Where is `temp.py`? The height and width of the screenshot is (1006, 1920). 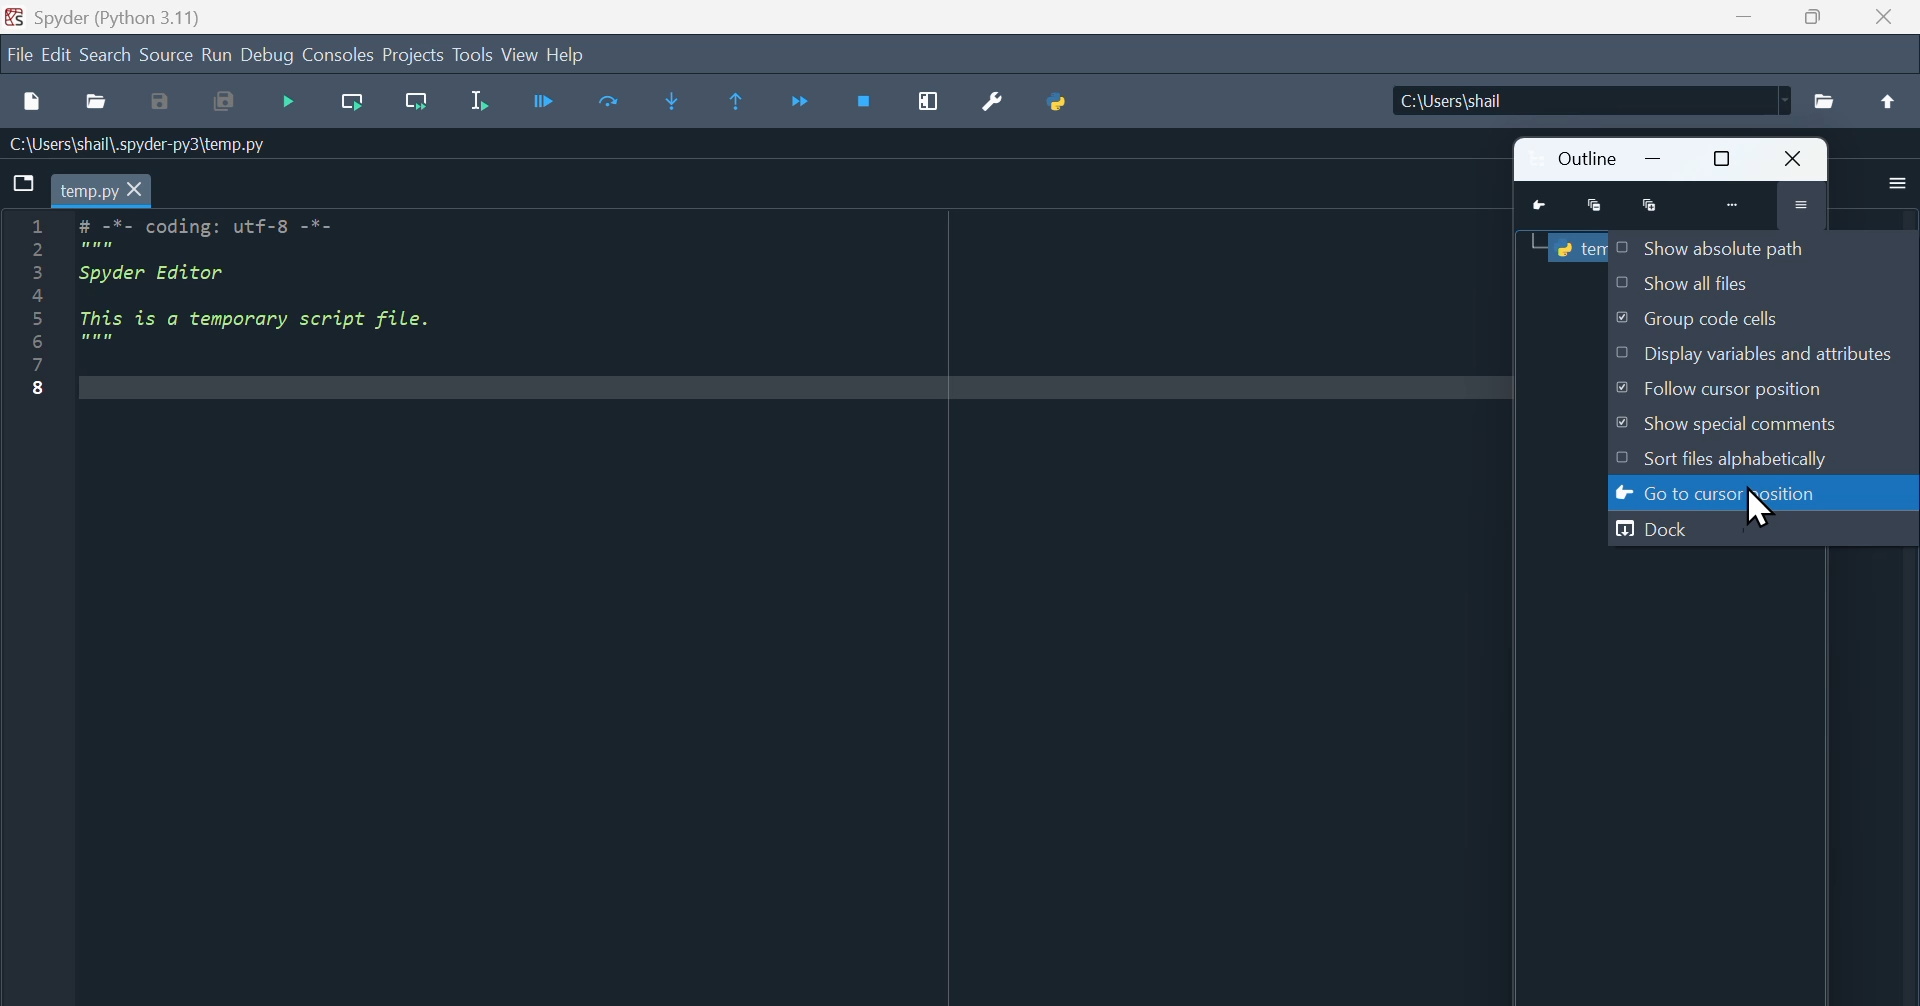 temp.py is located at coordinates (101, 189).